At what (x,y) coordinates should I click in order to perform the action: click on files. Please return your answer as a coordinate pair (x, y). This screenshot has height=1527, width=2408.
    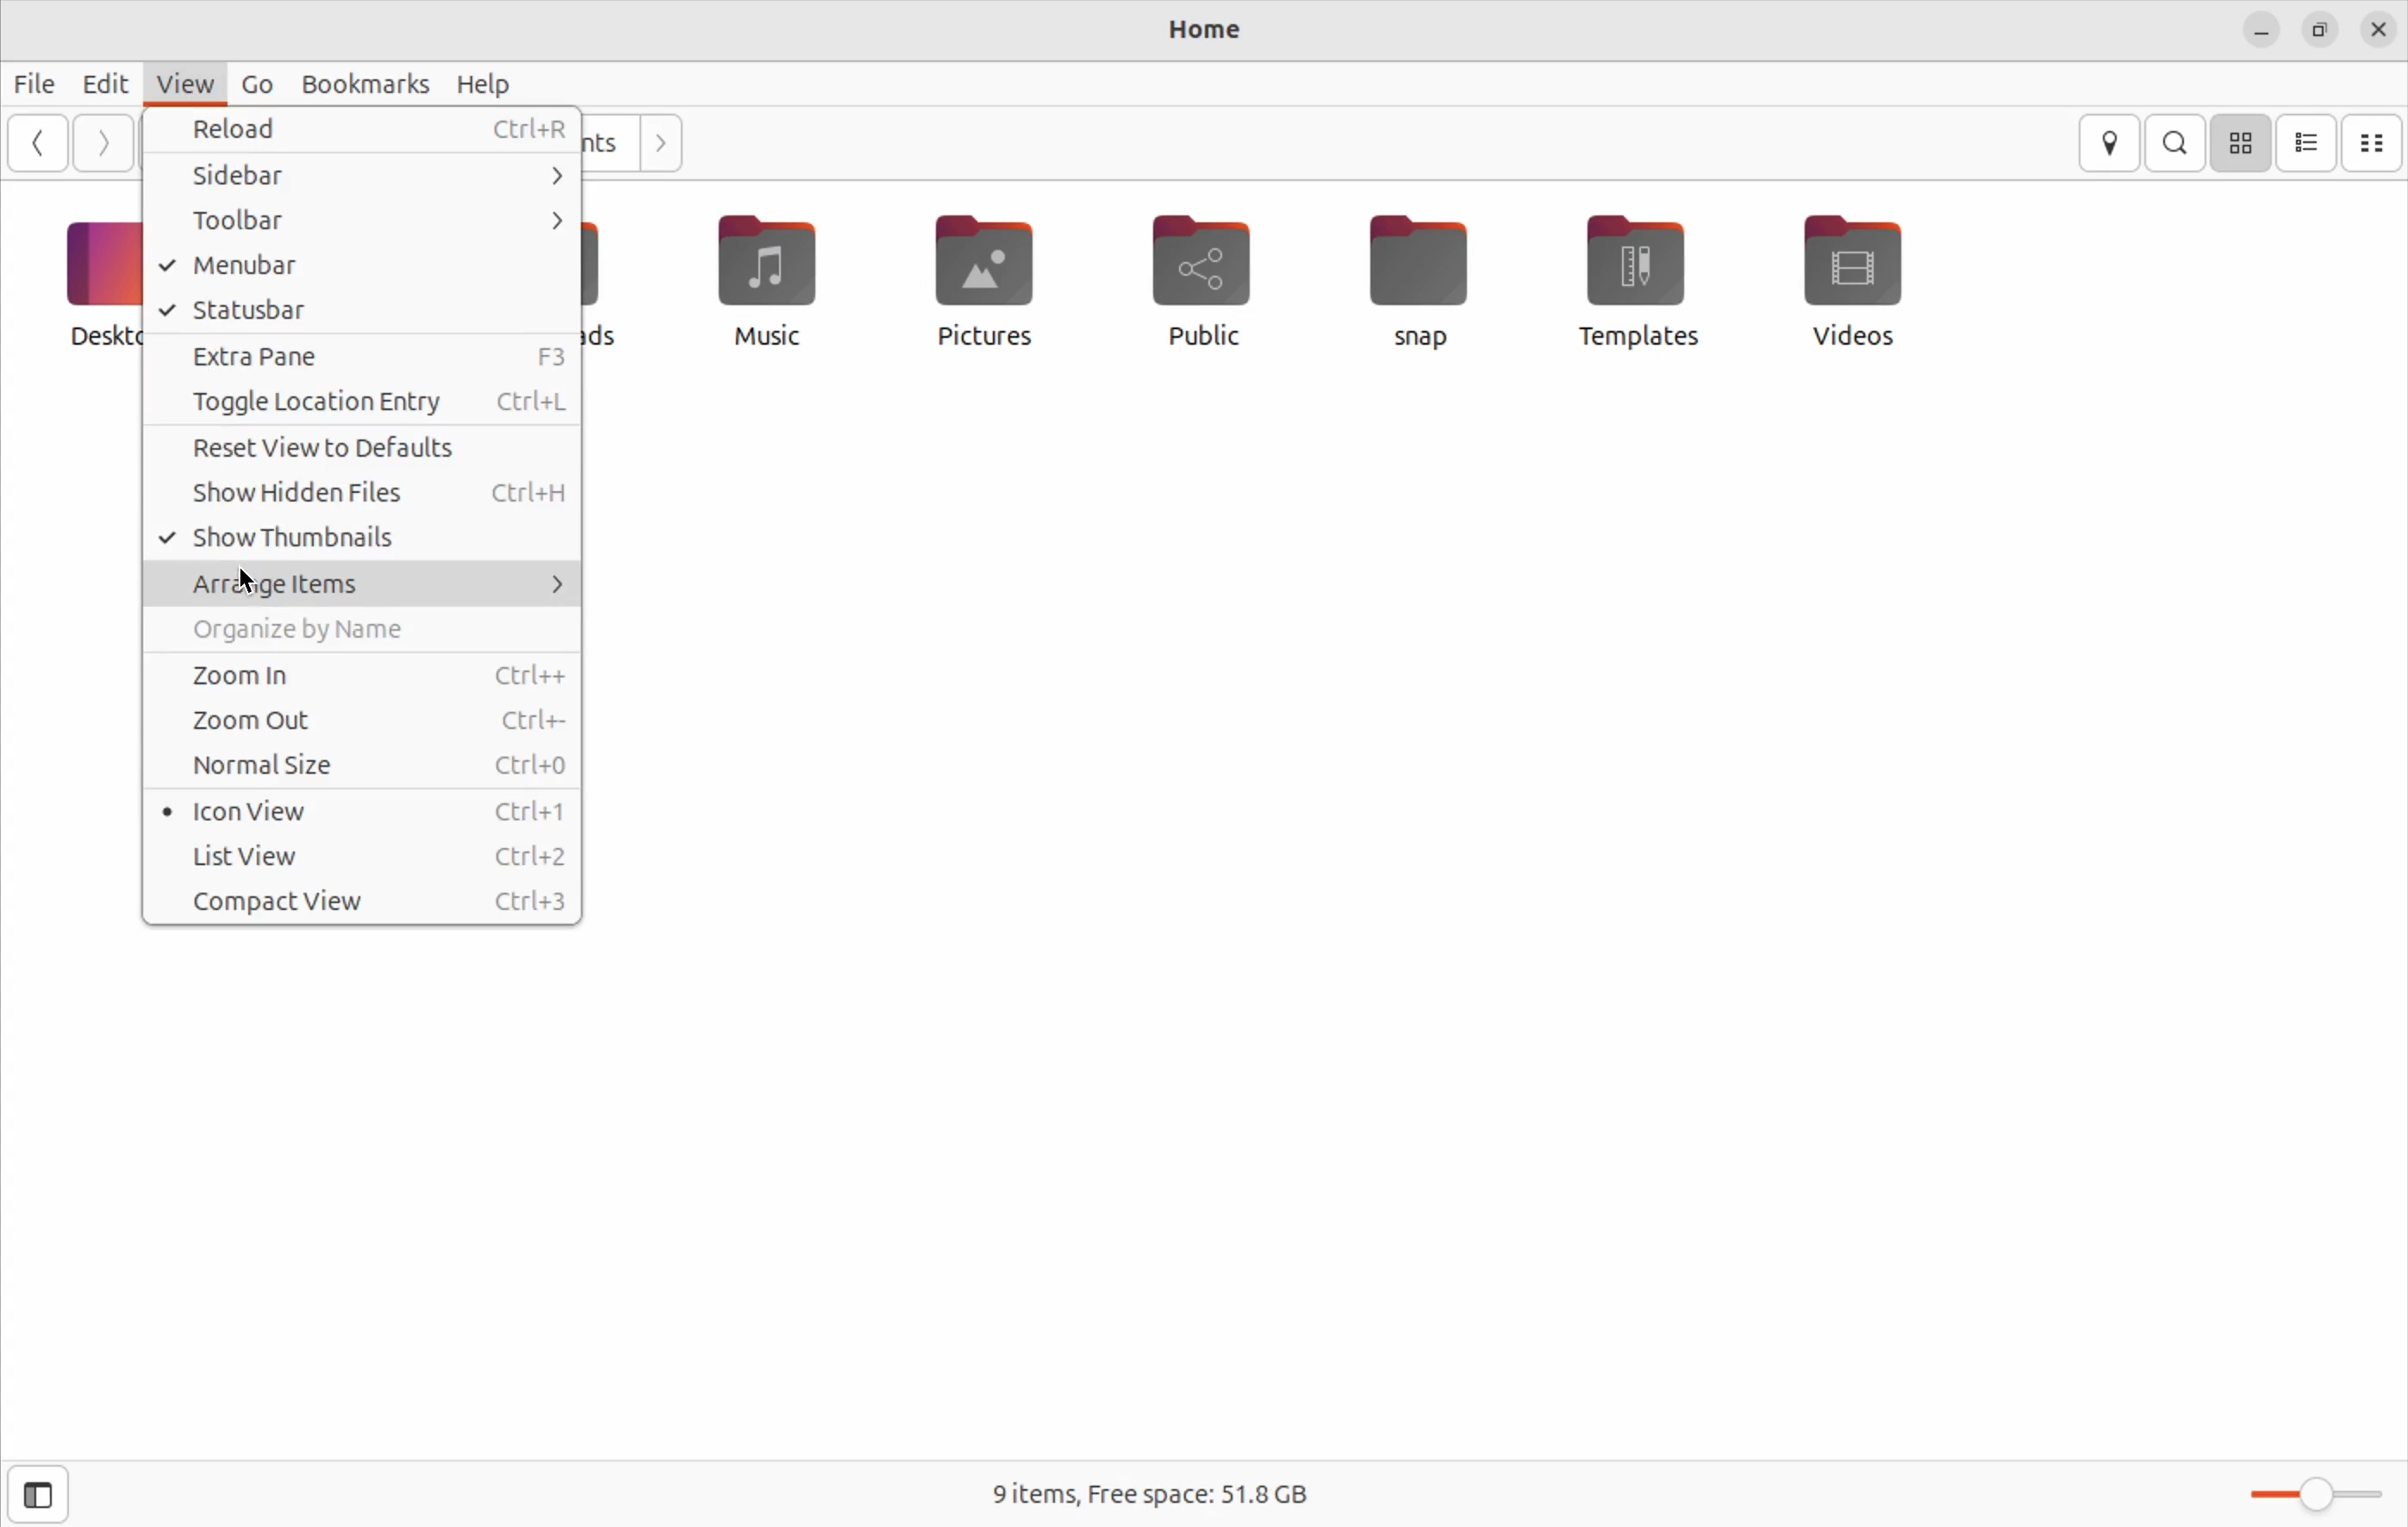
    Looking at the image, I should click on (38, 82).